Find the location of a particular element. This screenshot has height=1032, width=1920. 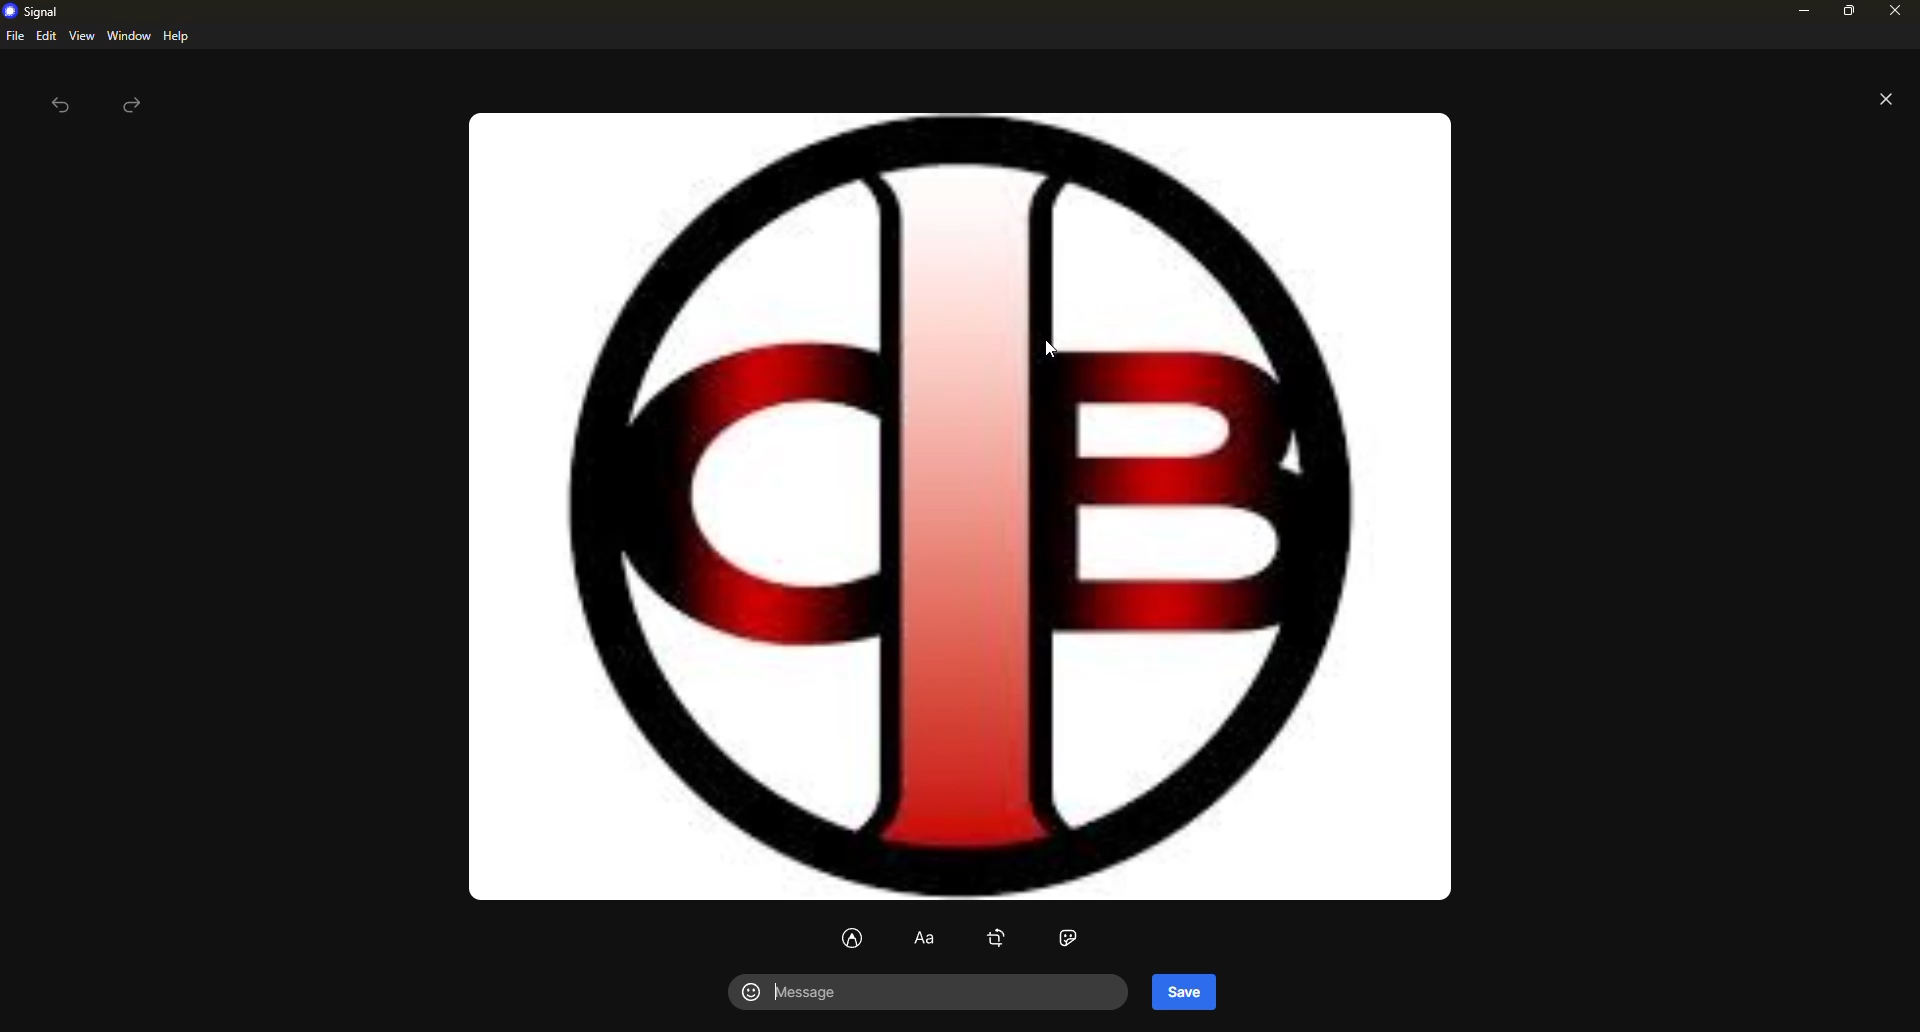

close is located at coordinates (1894, 11).